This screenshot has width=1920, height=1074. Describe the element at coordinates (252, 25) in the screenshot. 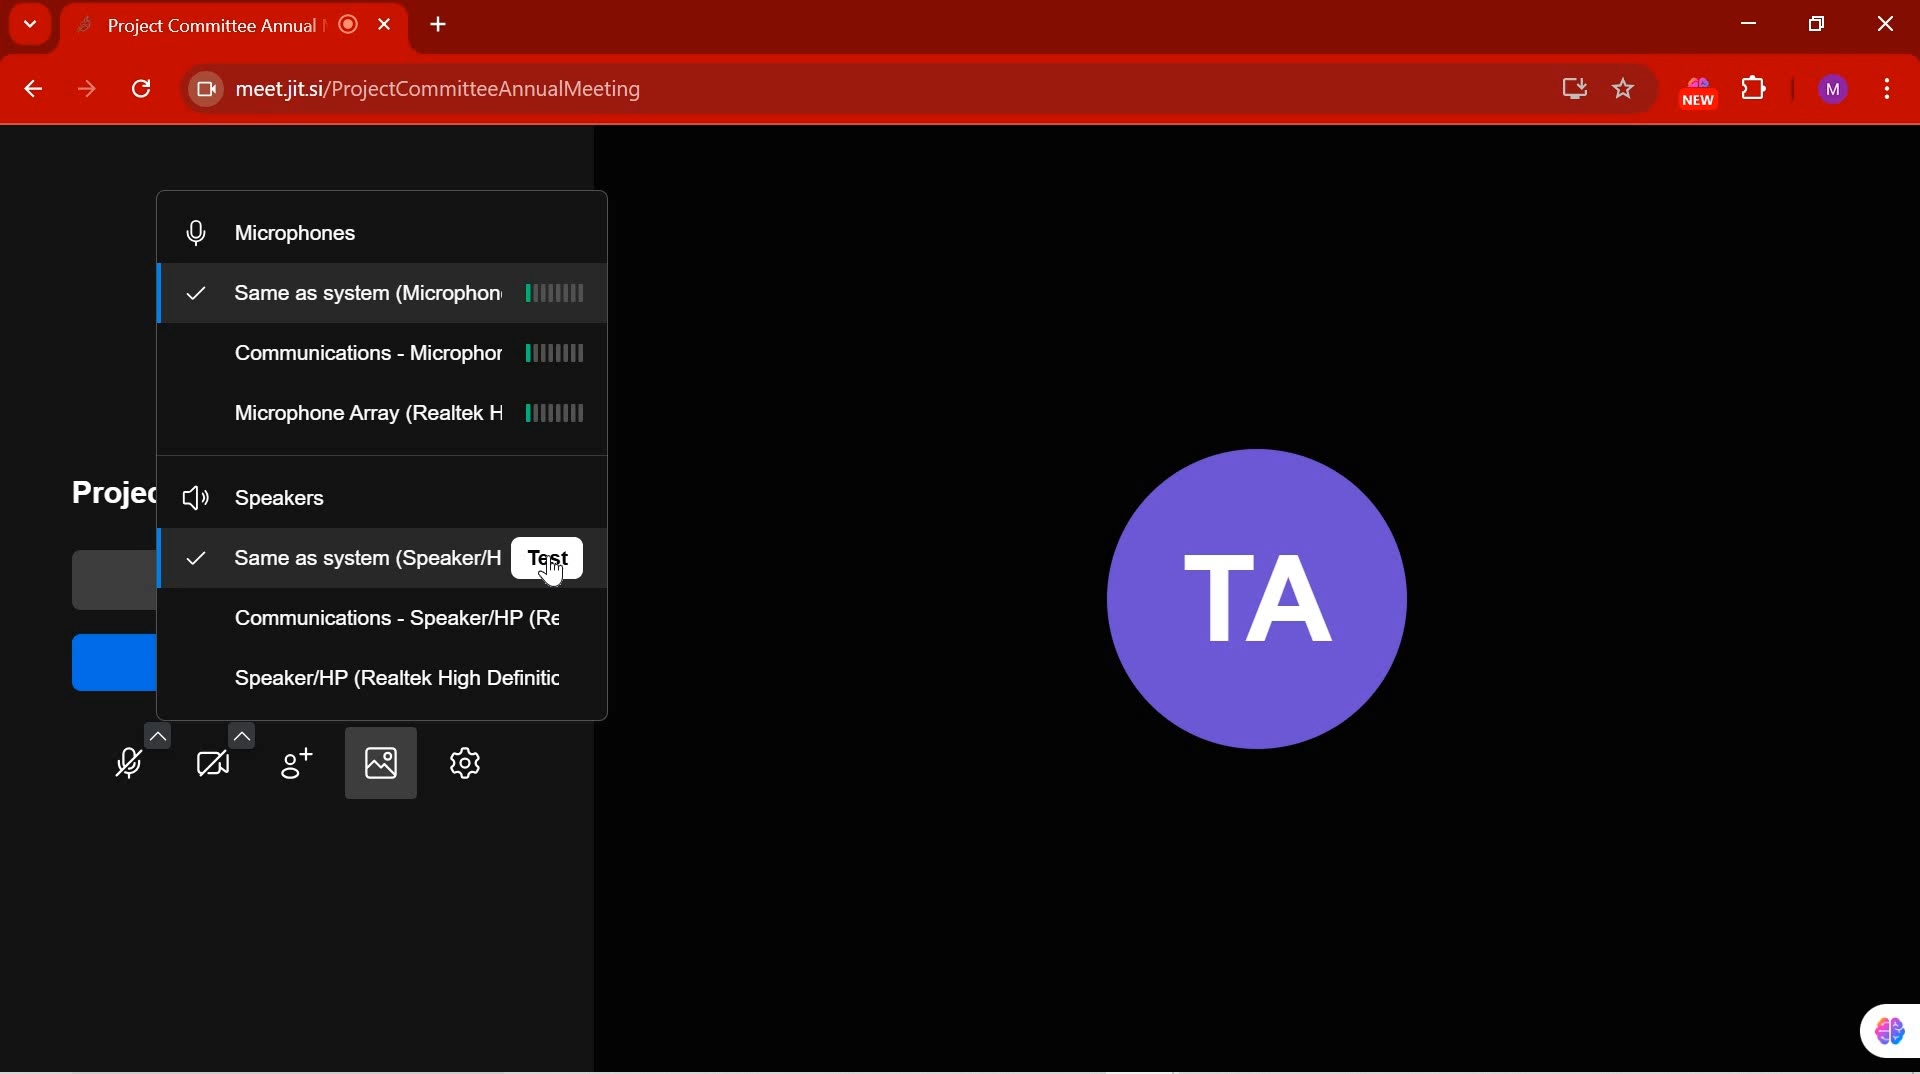

I see `Project Committee Annual |` at that location.